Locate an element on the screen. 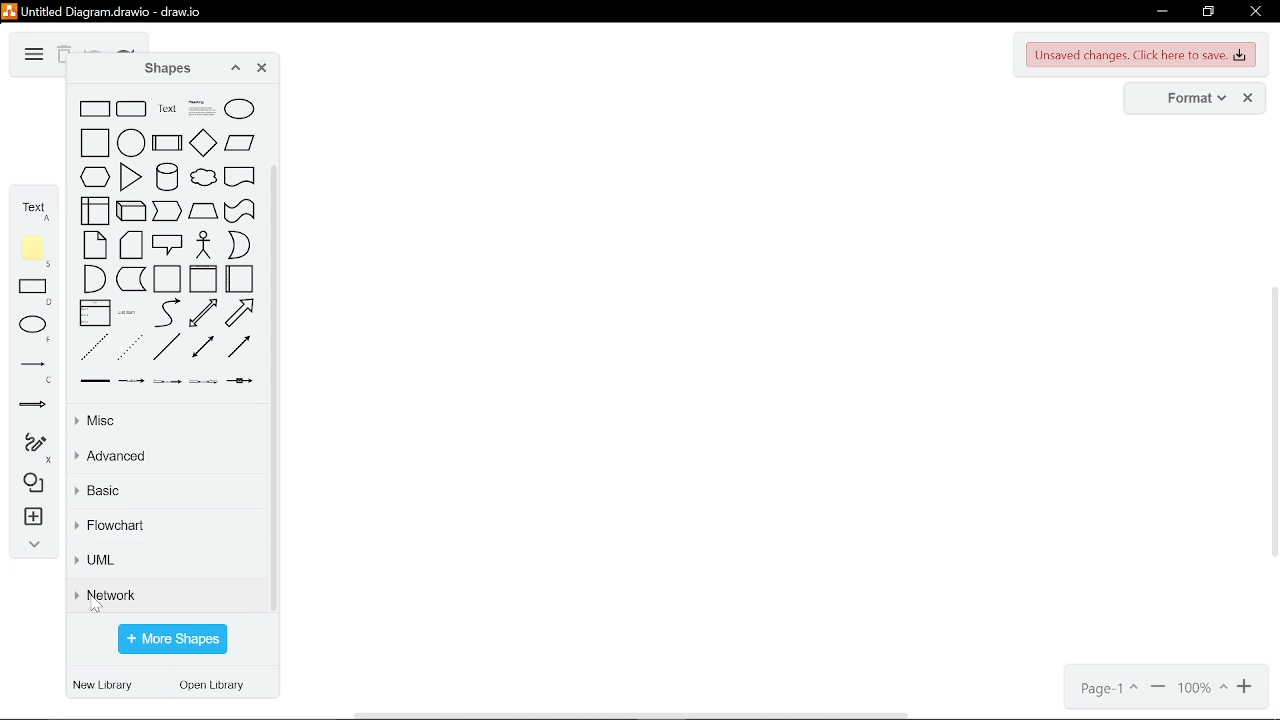 This screenshot has width=1280, height=720. horizontal container is located at coordinates (239, 278).